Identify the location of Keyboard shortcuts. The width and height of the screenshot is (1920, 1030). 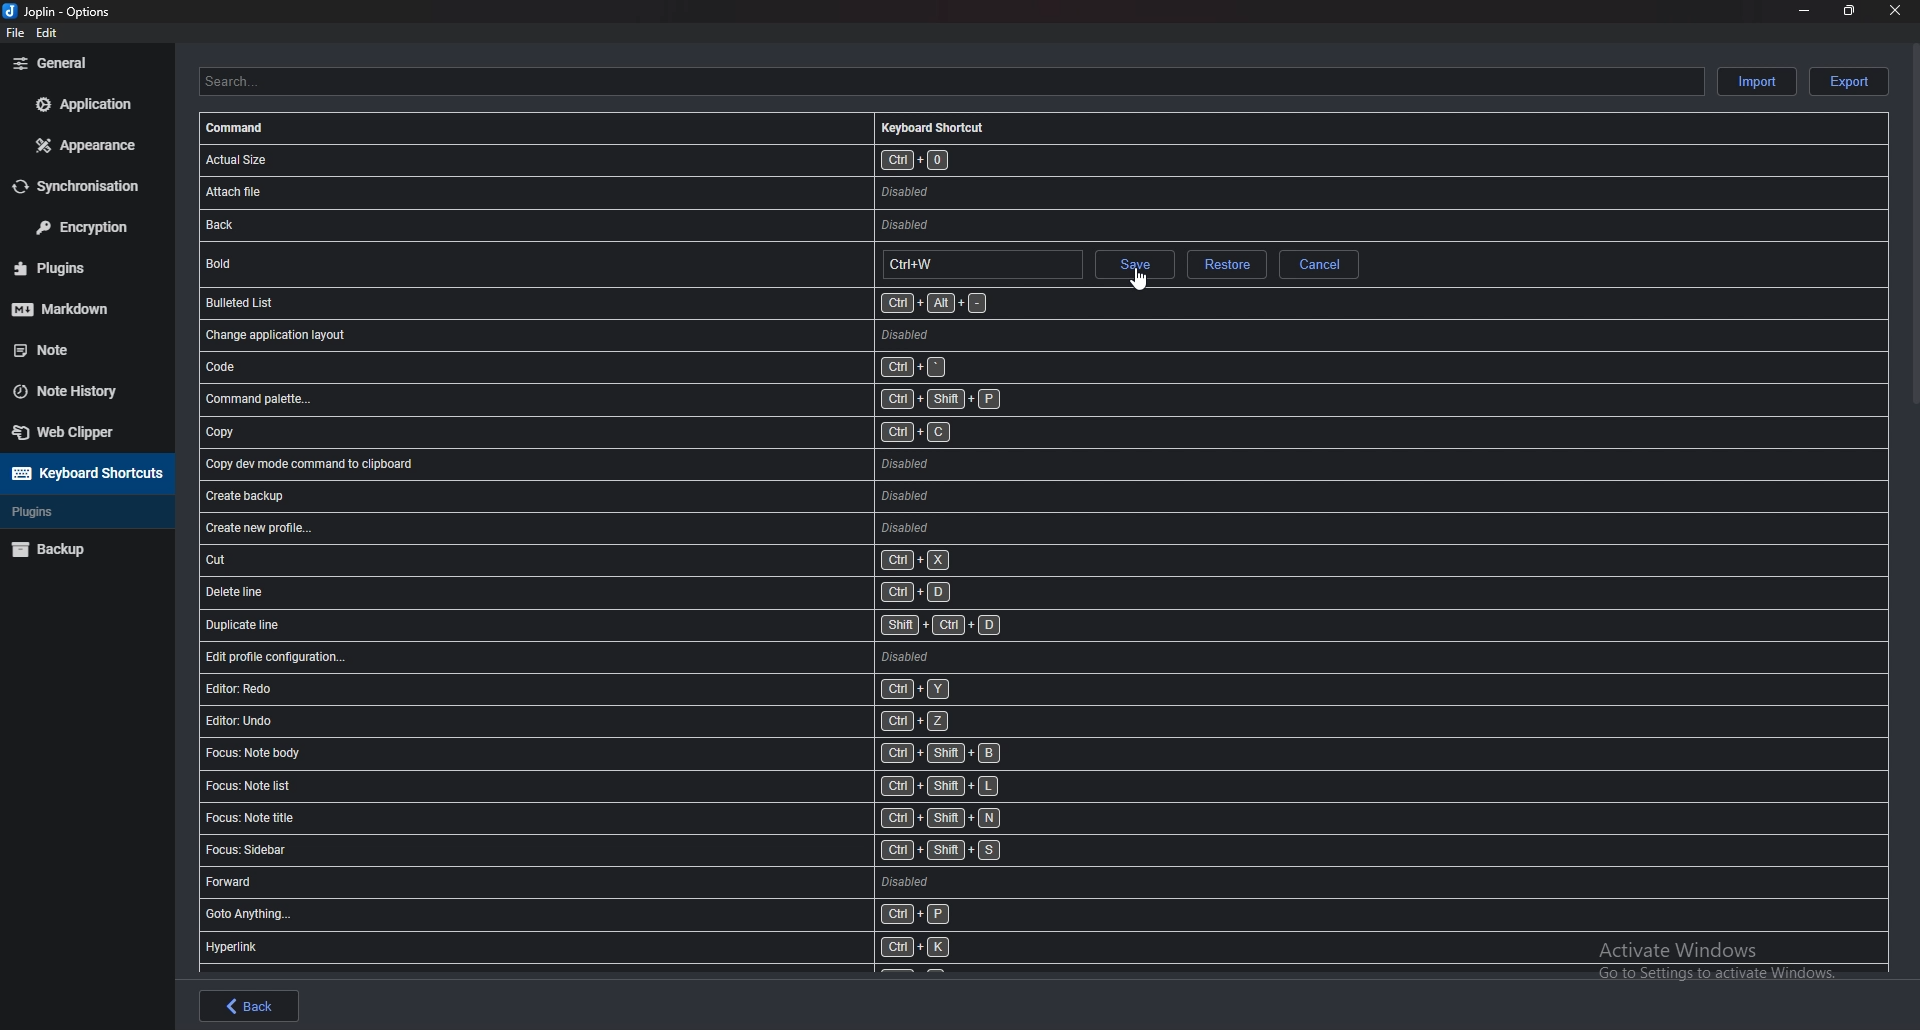
(86, 474).